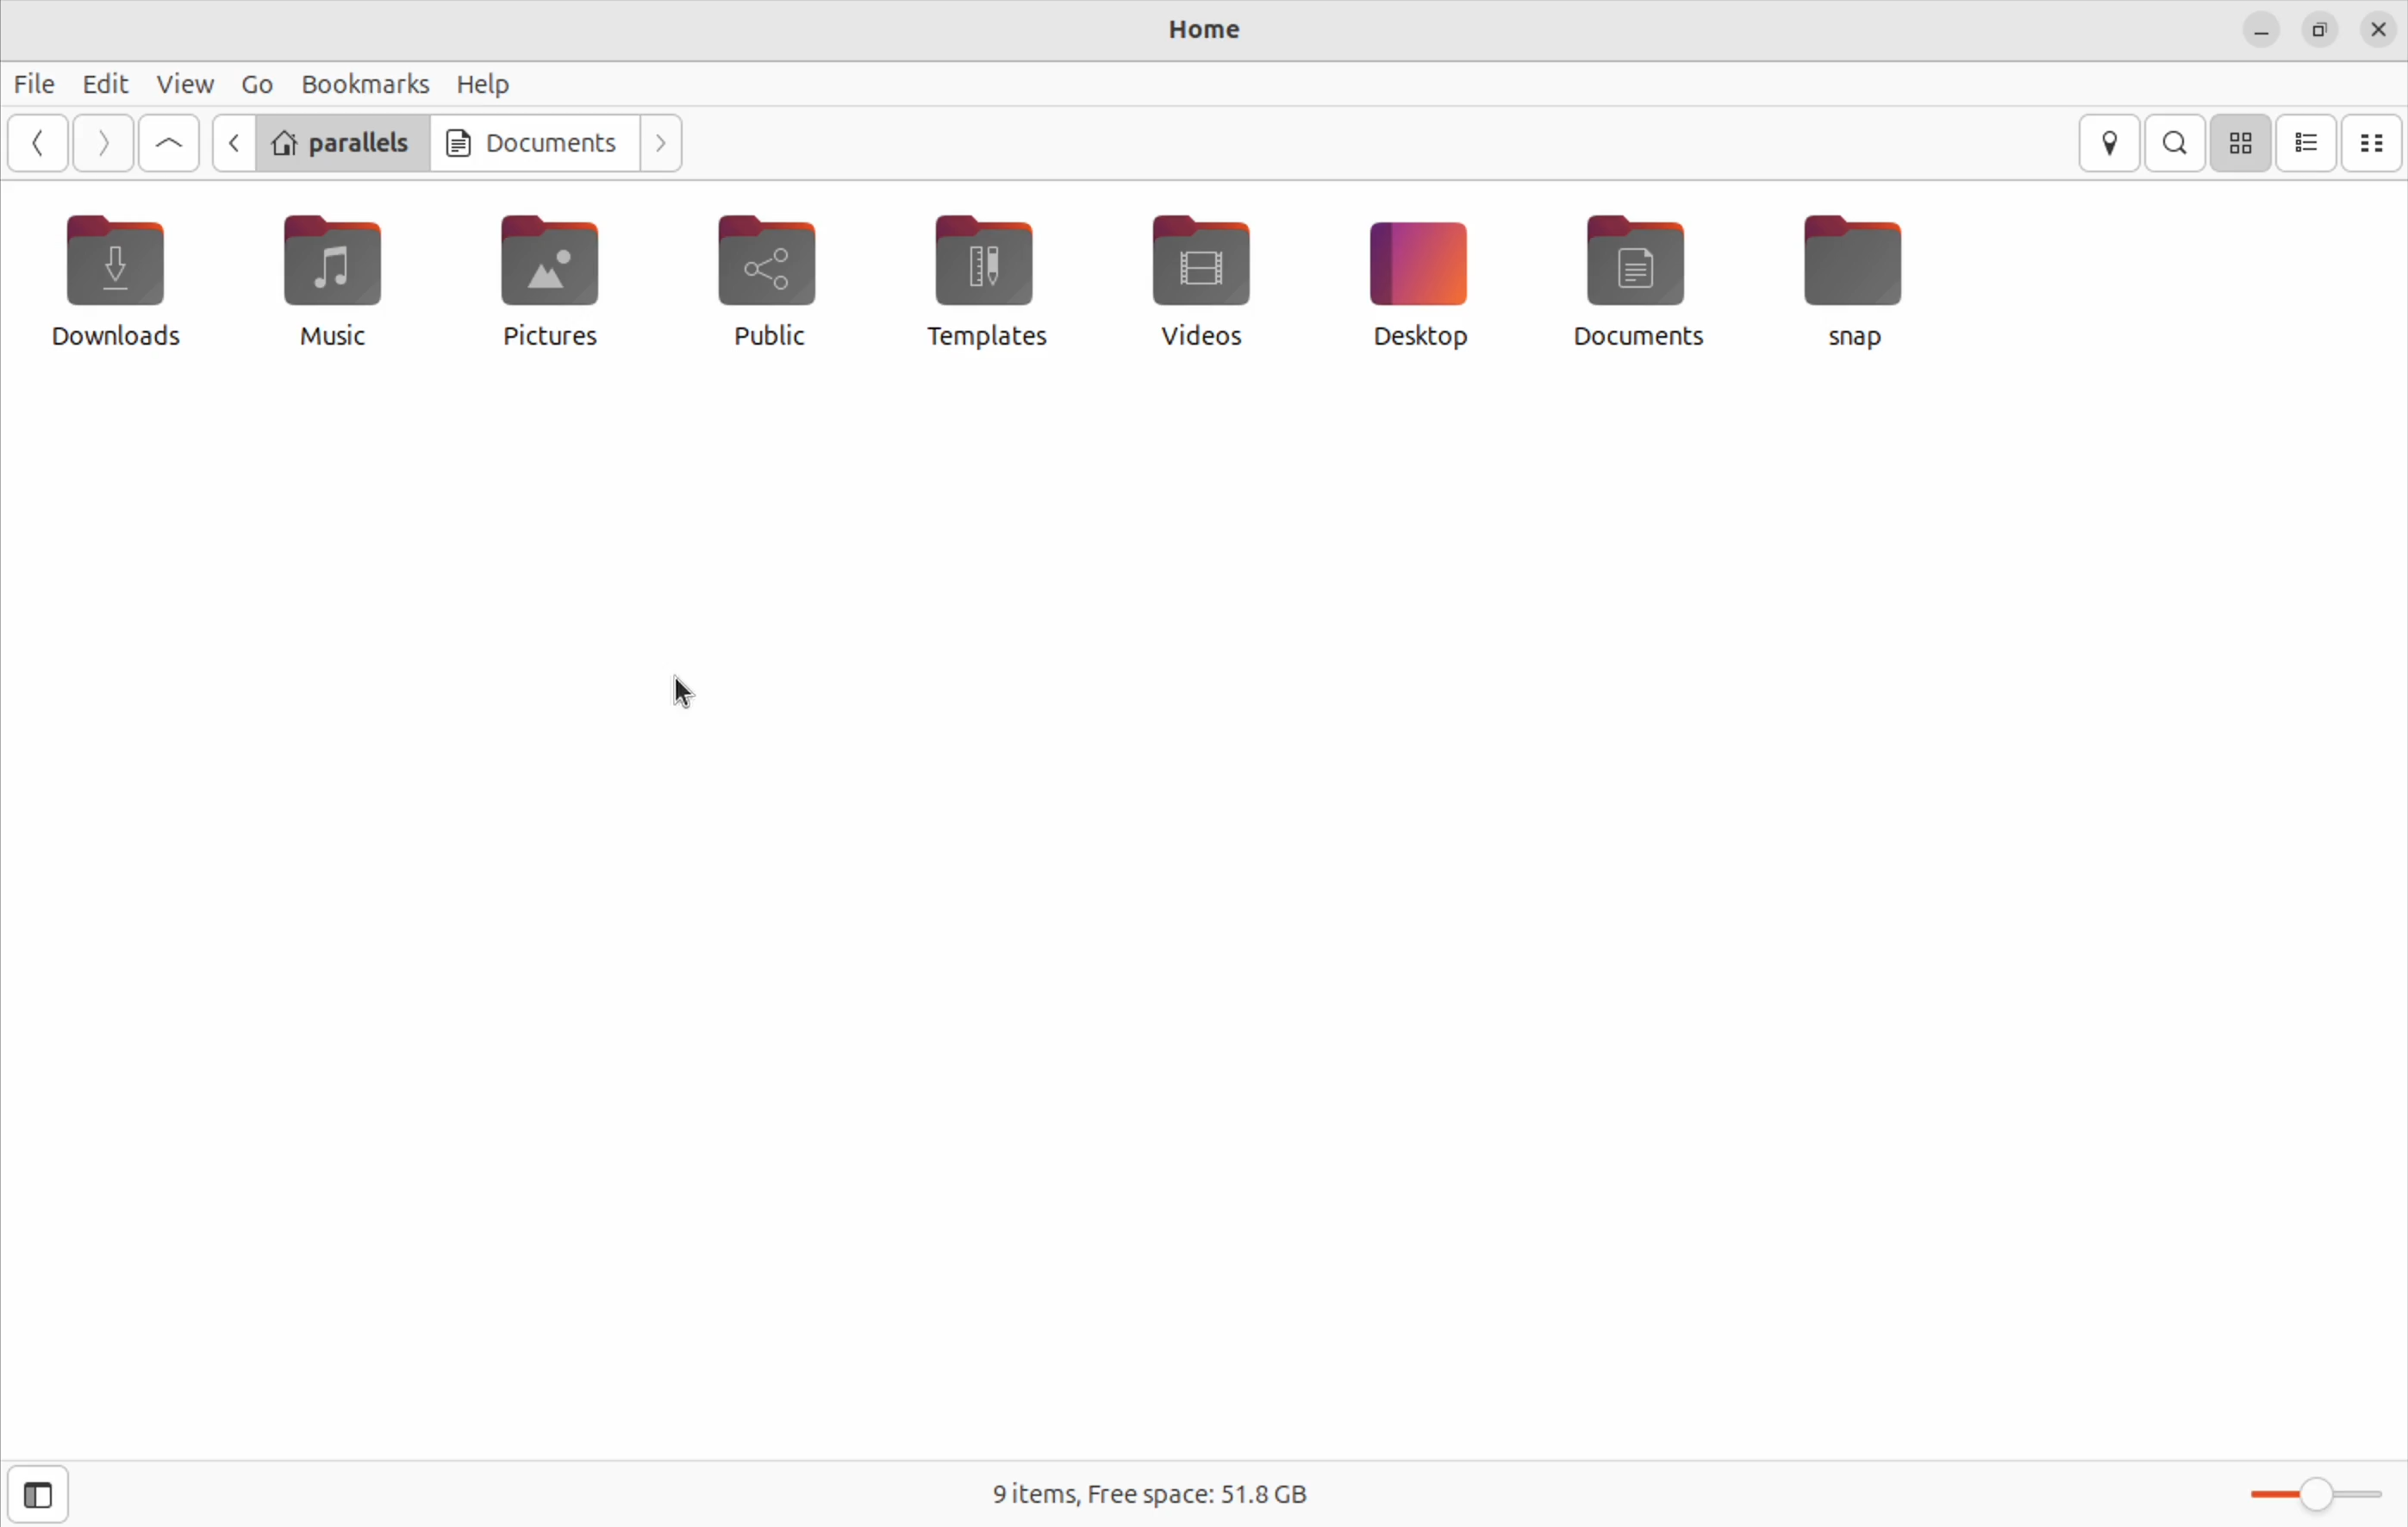  I want to click on parallels, so click(348, 144).